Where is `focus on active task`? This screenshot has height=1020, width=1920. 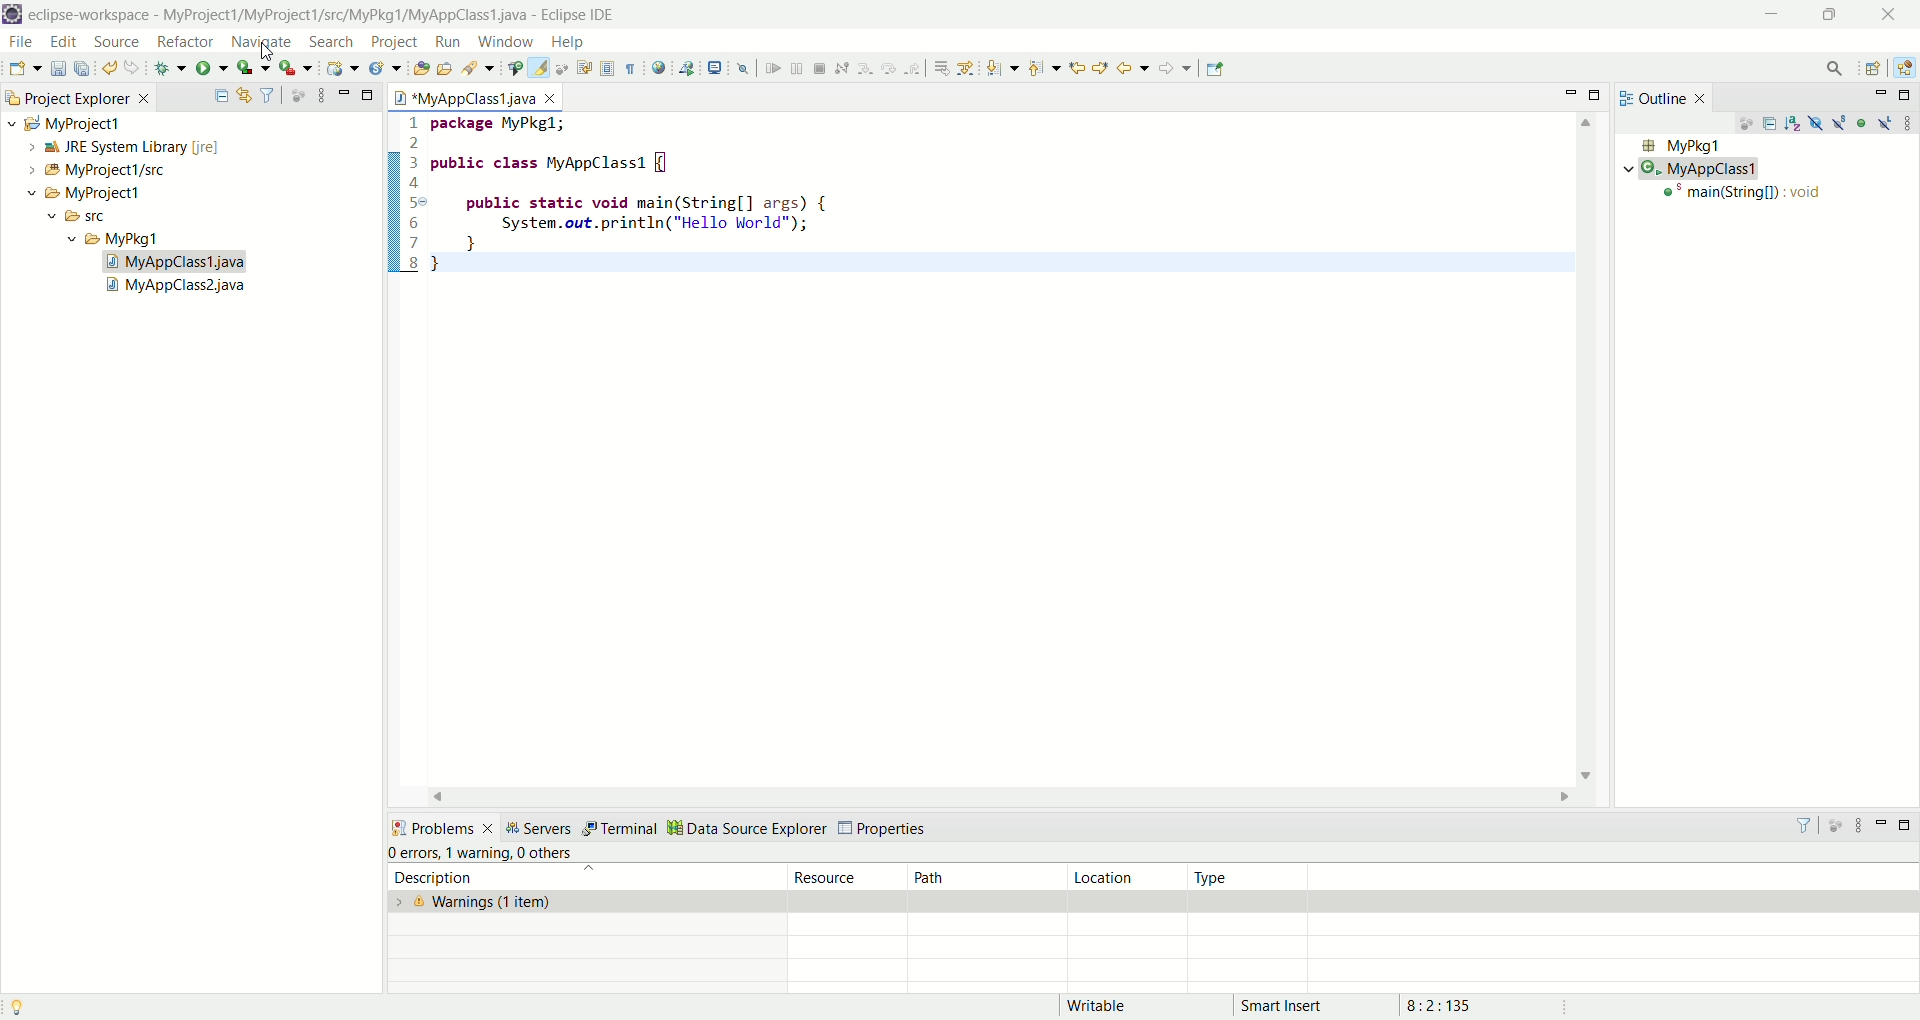
focus on active task is located at coordinates (298, 95).